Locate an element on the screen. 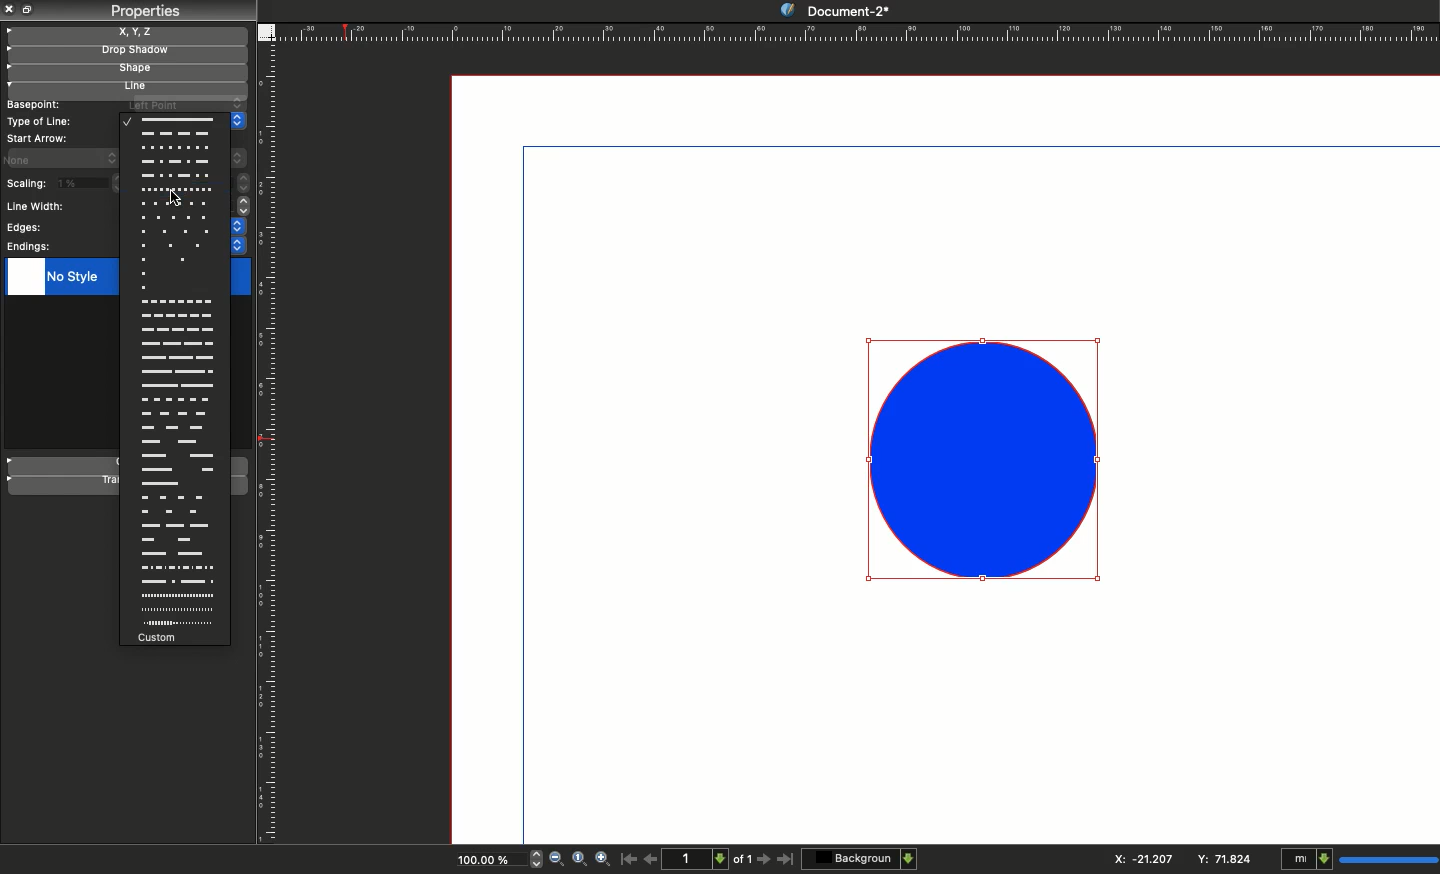  Line option is located at coordinates (173, 624).